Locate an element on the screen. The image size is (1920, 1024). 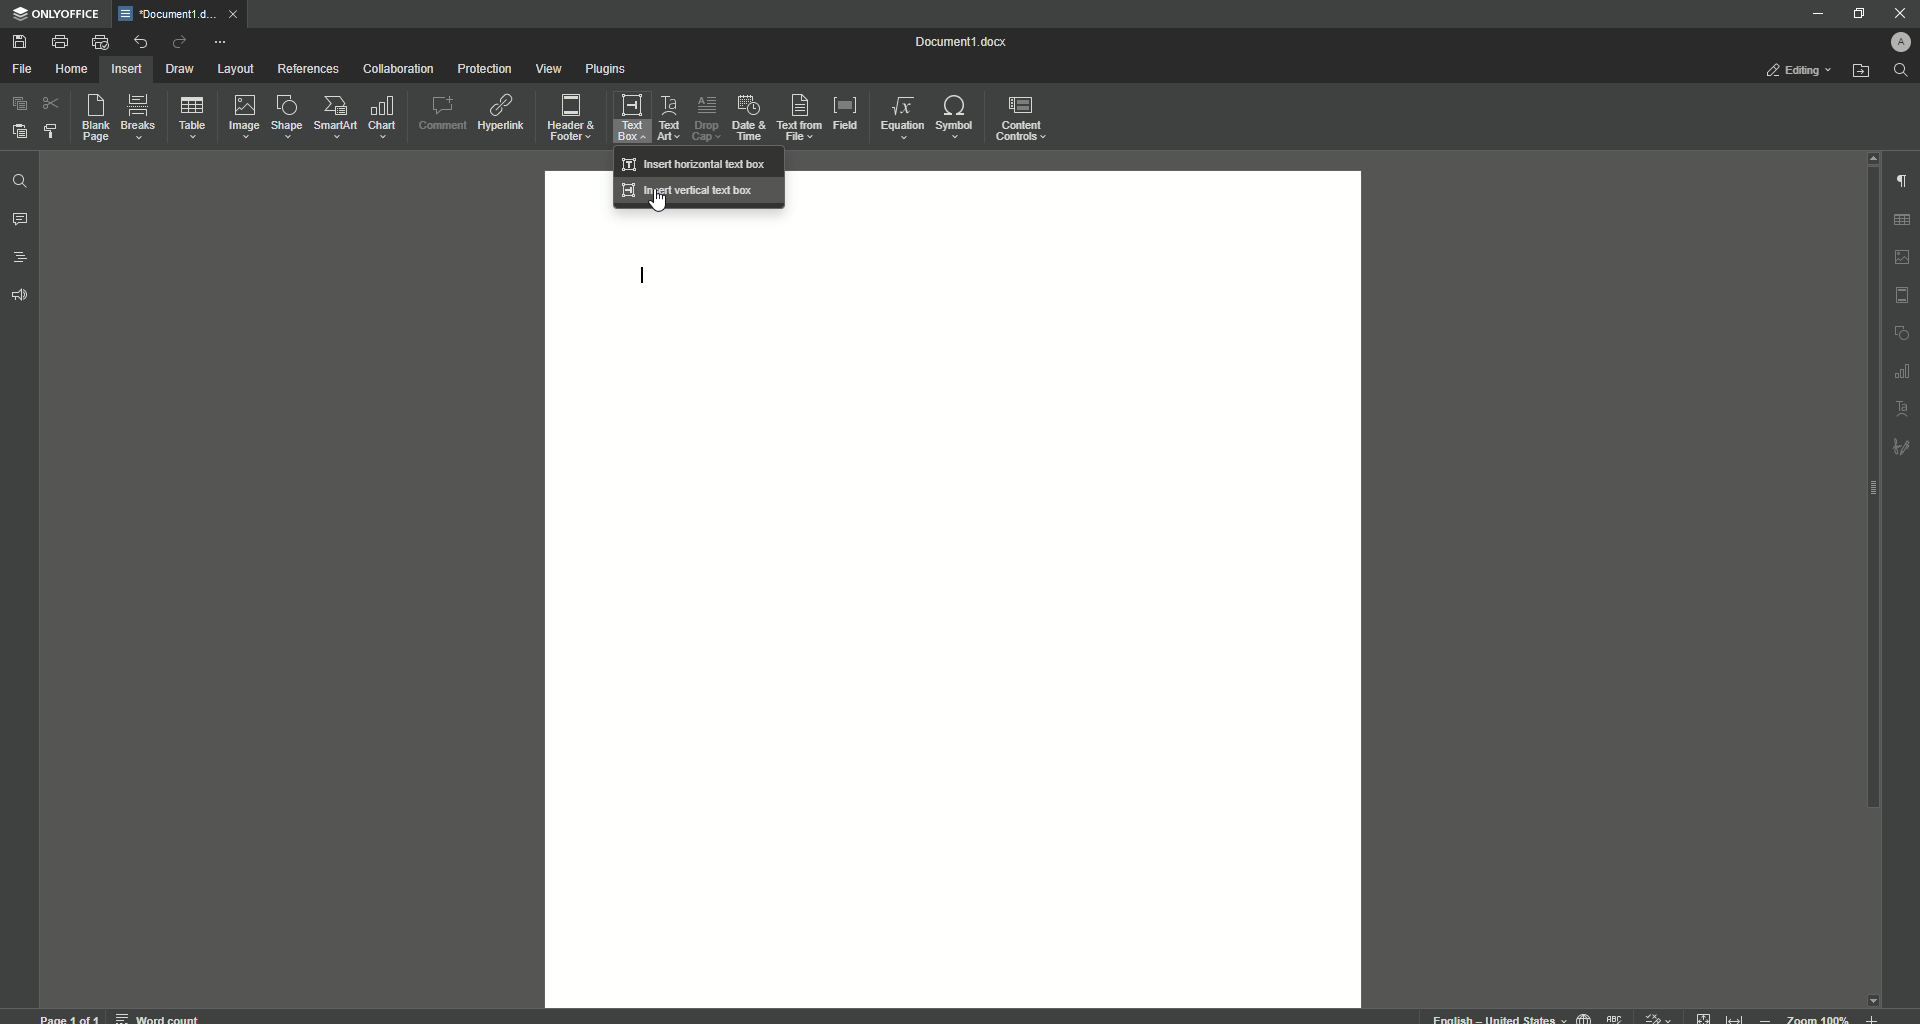
Table is located at coordinates (192, 121).